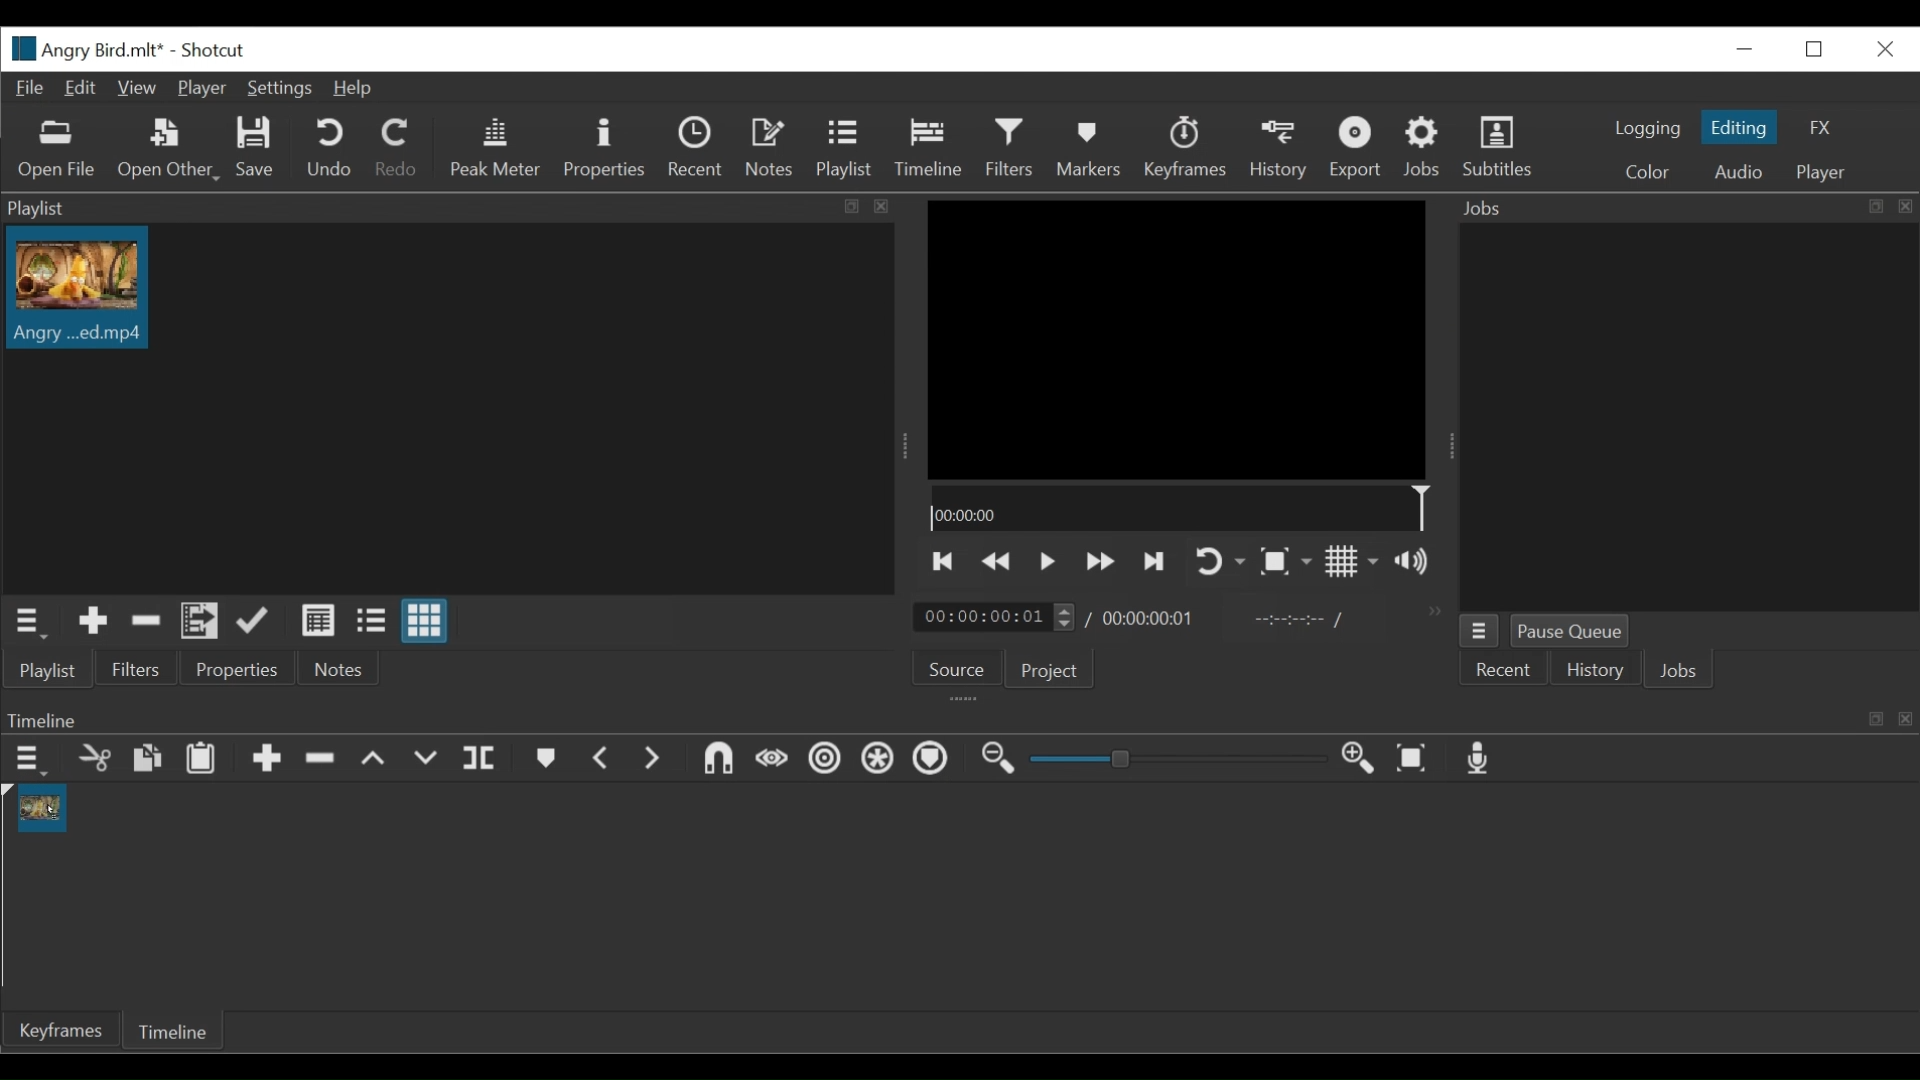 Image resolution: width=1920 pixels, height=1080 pixels. What do you see at coordinates (1219, 562) in the screenshot?
I see `Toggle player looping` at bounding box center [1219, 562].